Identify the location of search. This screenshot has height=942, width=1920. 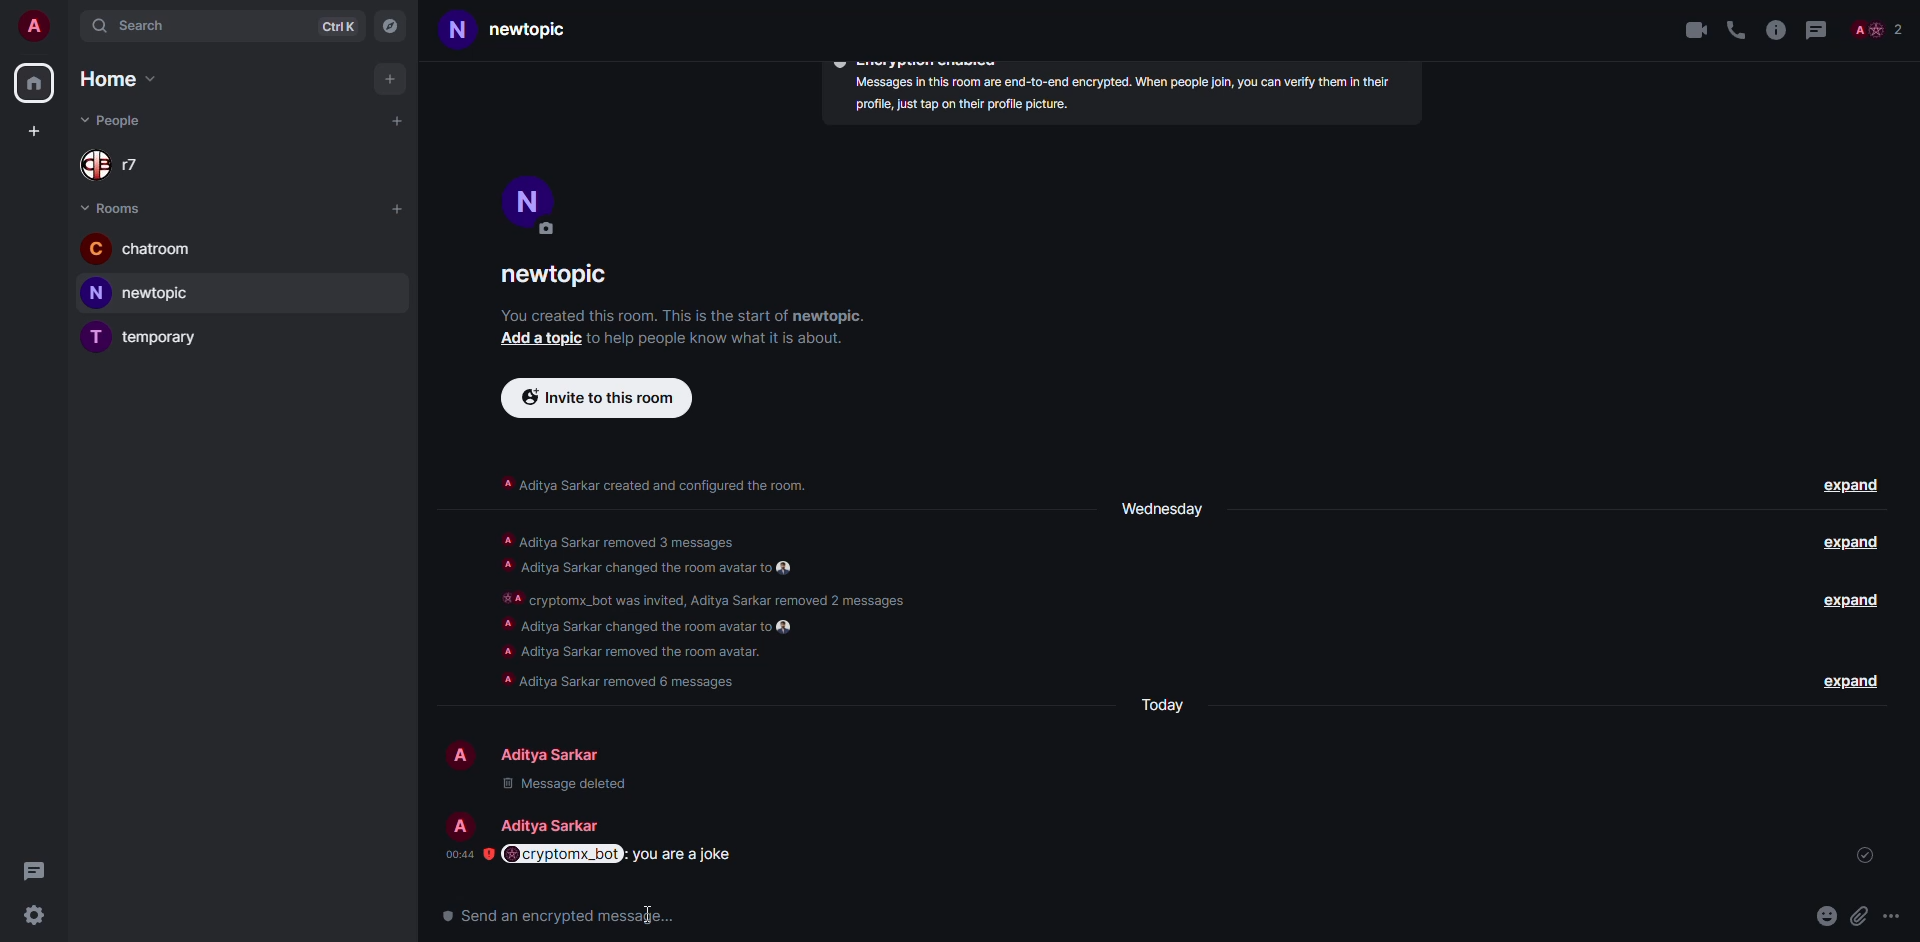
(135, 27).